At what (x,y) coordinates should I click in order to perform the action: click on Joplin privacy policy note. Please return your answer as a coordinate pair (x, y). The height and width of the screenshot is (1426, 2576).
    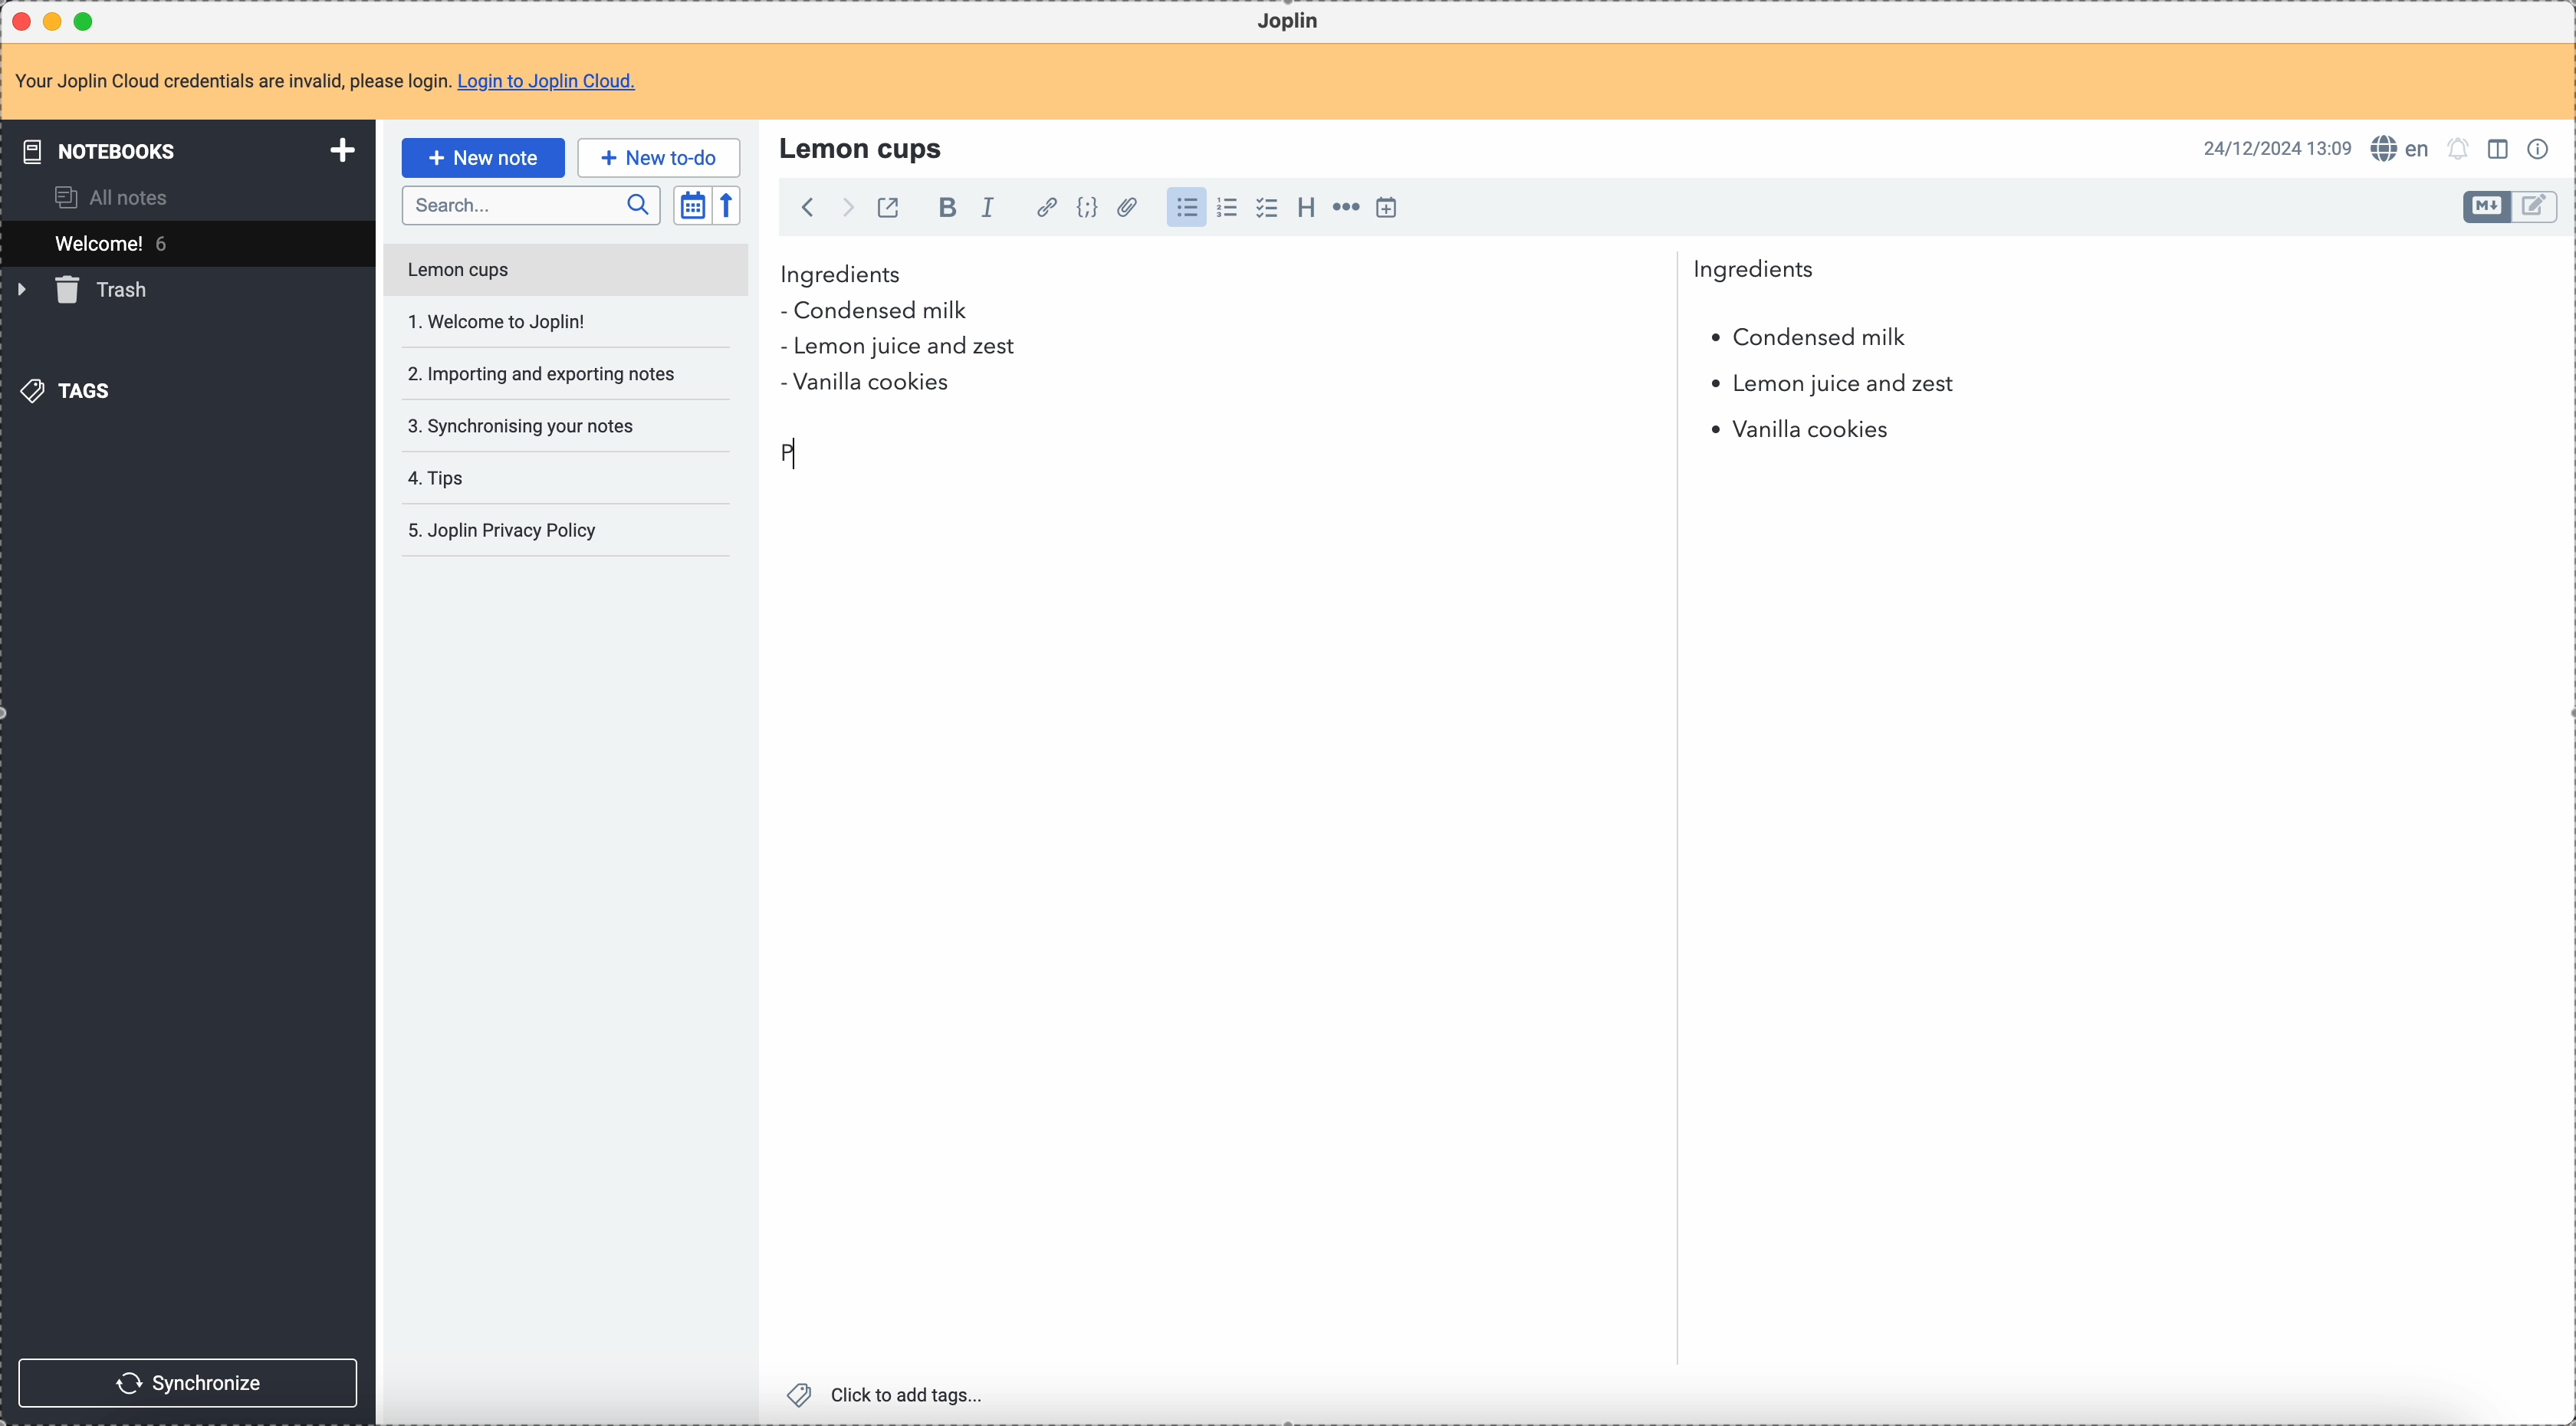
    Looking at the image, I should click on (507, 531).